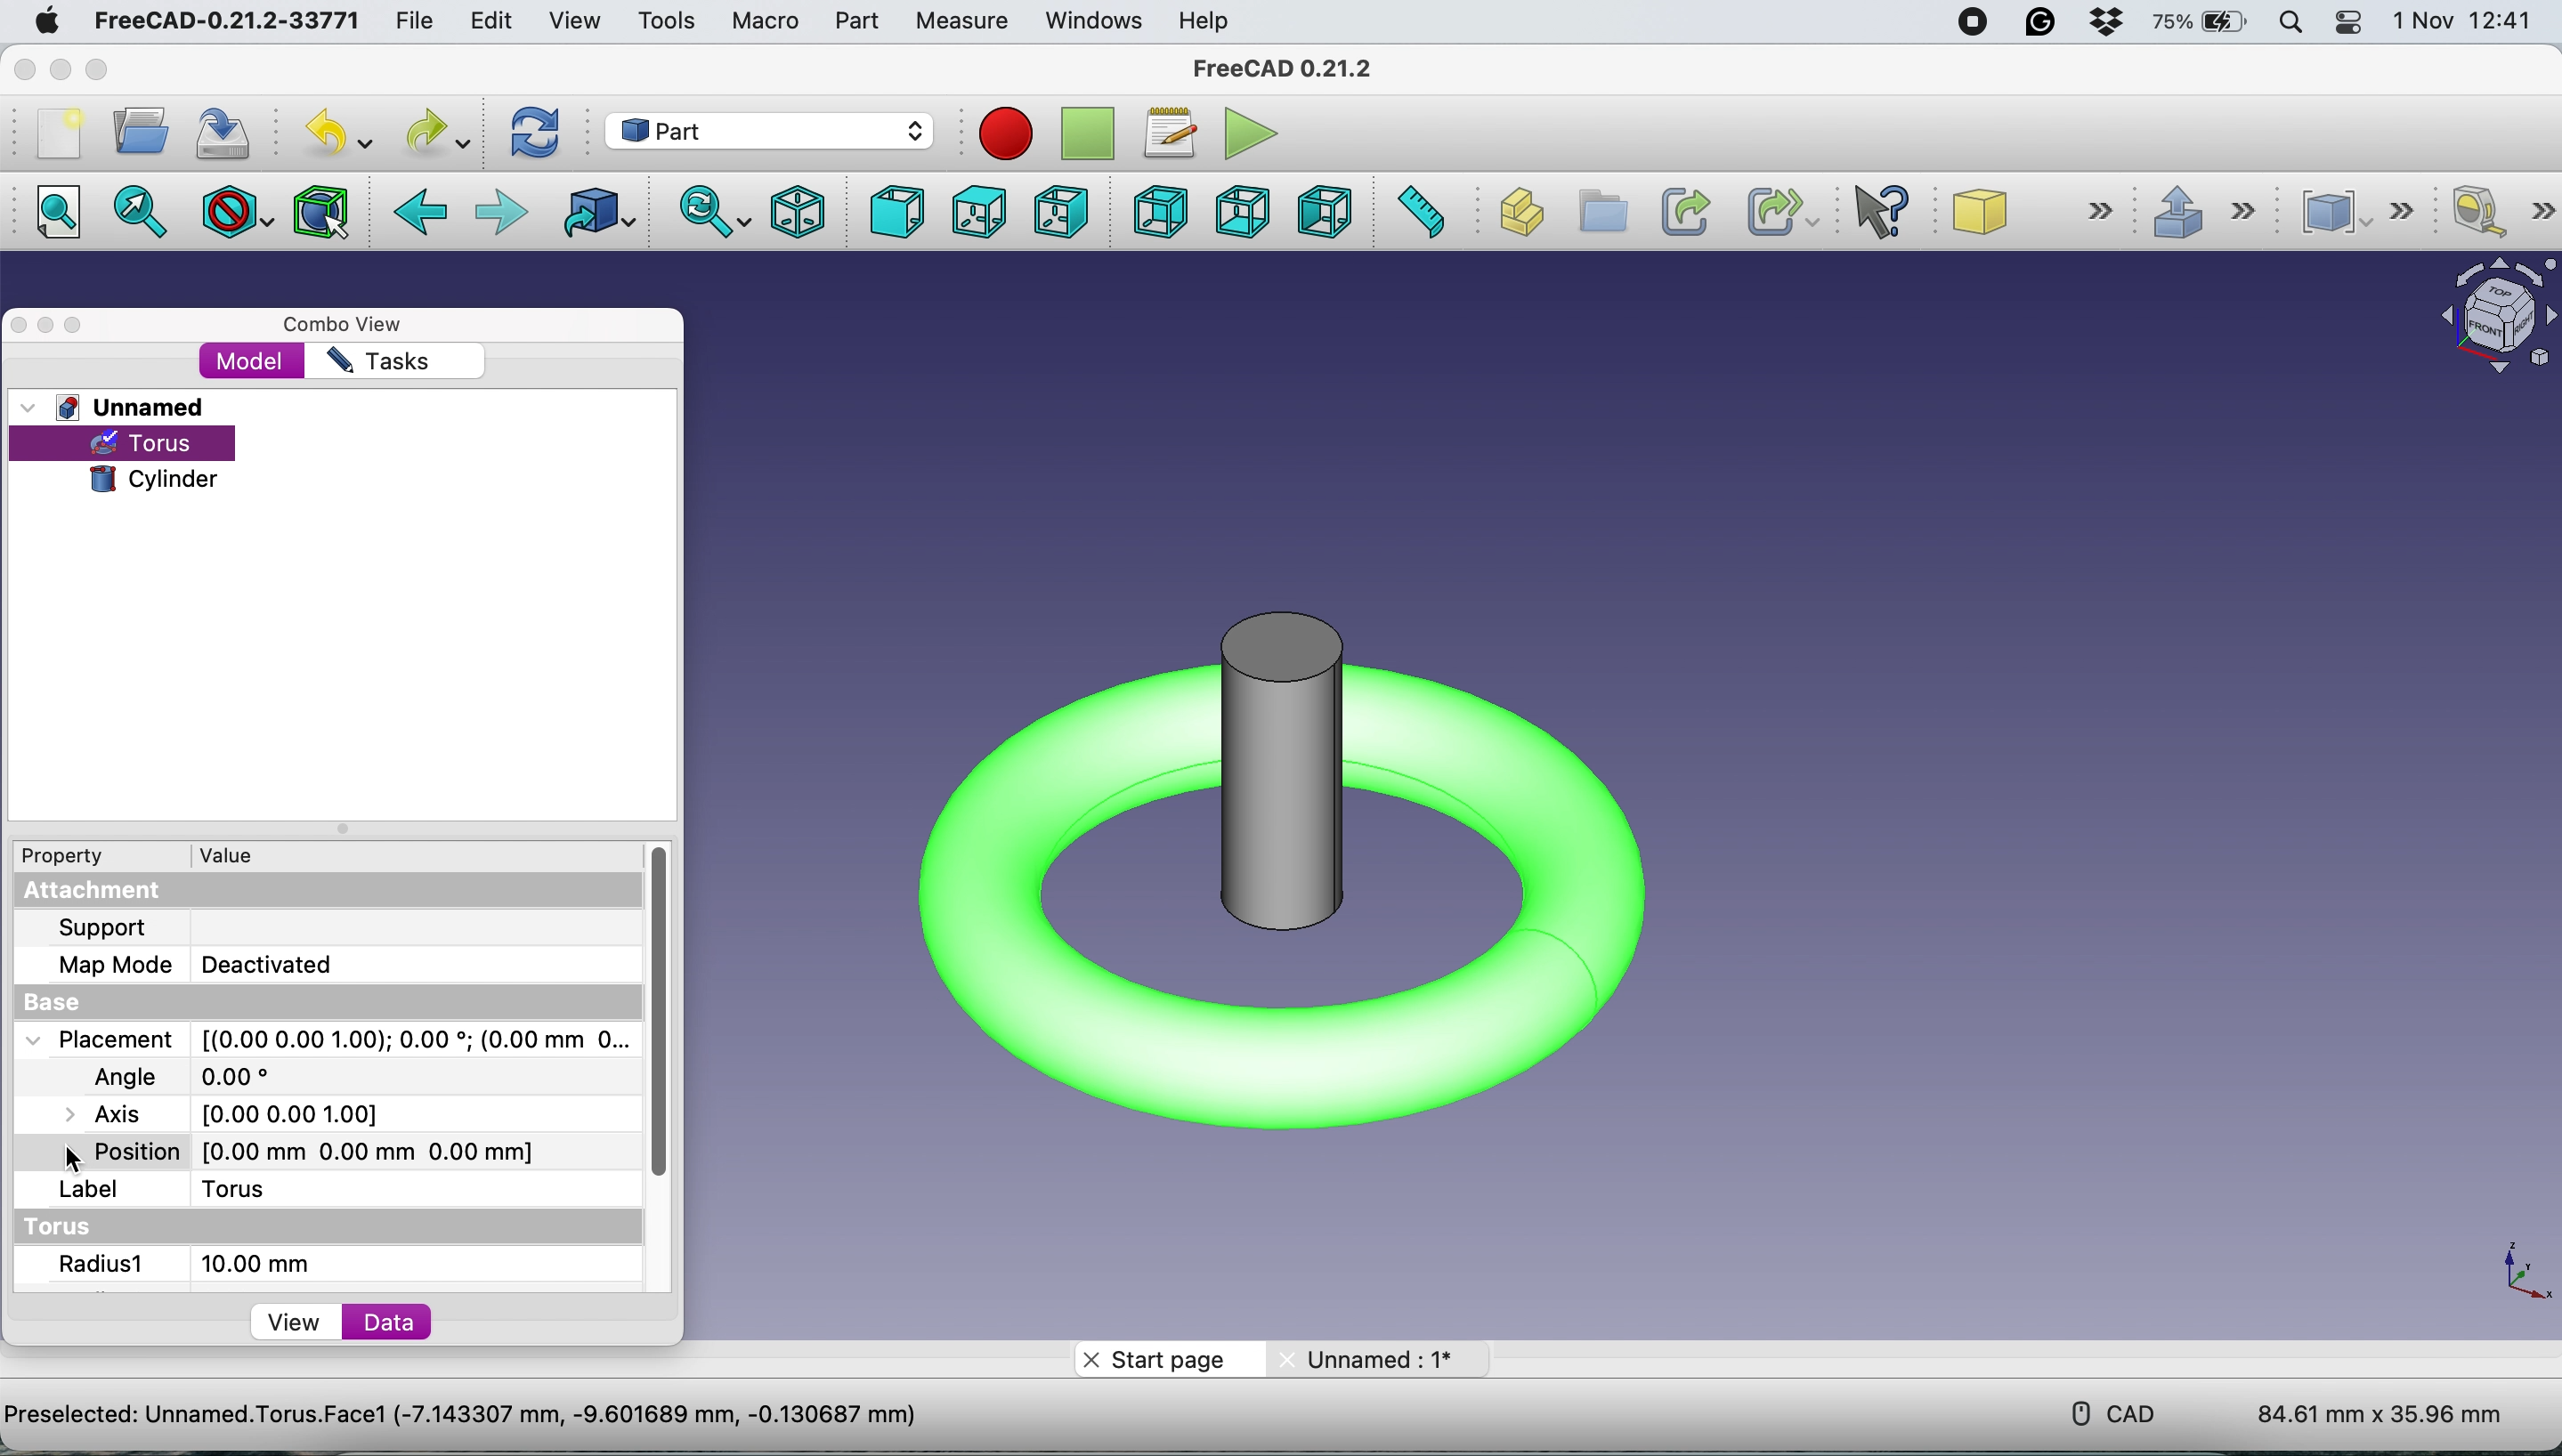  What do you see at coordinates (2380, 1406) in the screenshot?
I see `dimensions` at bounding box center [2380, 1406].